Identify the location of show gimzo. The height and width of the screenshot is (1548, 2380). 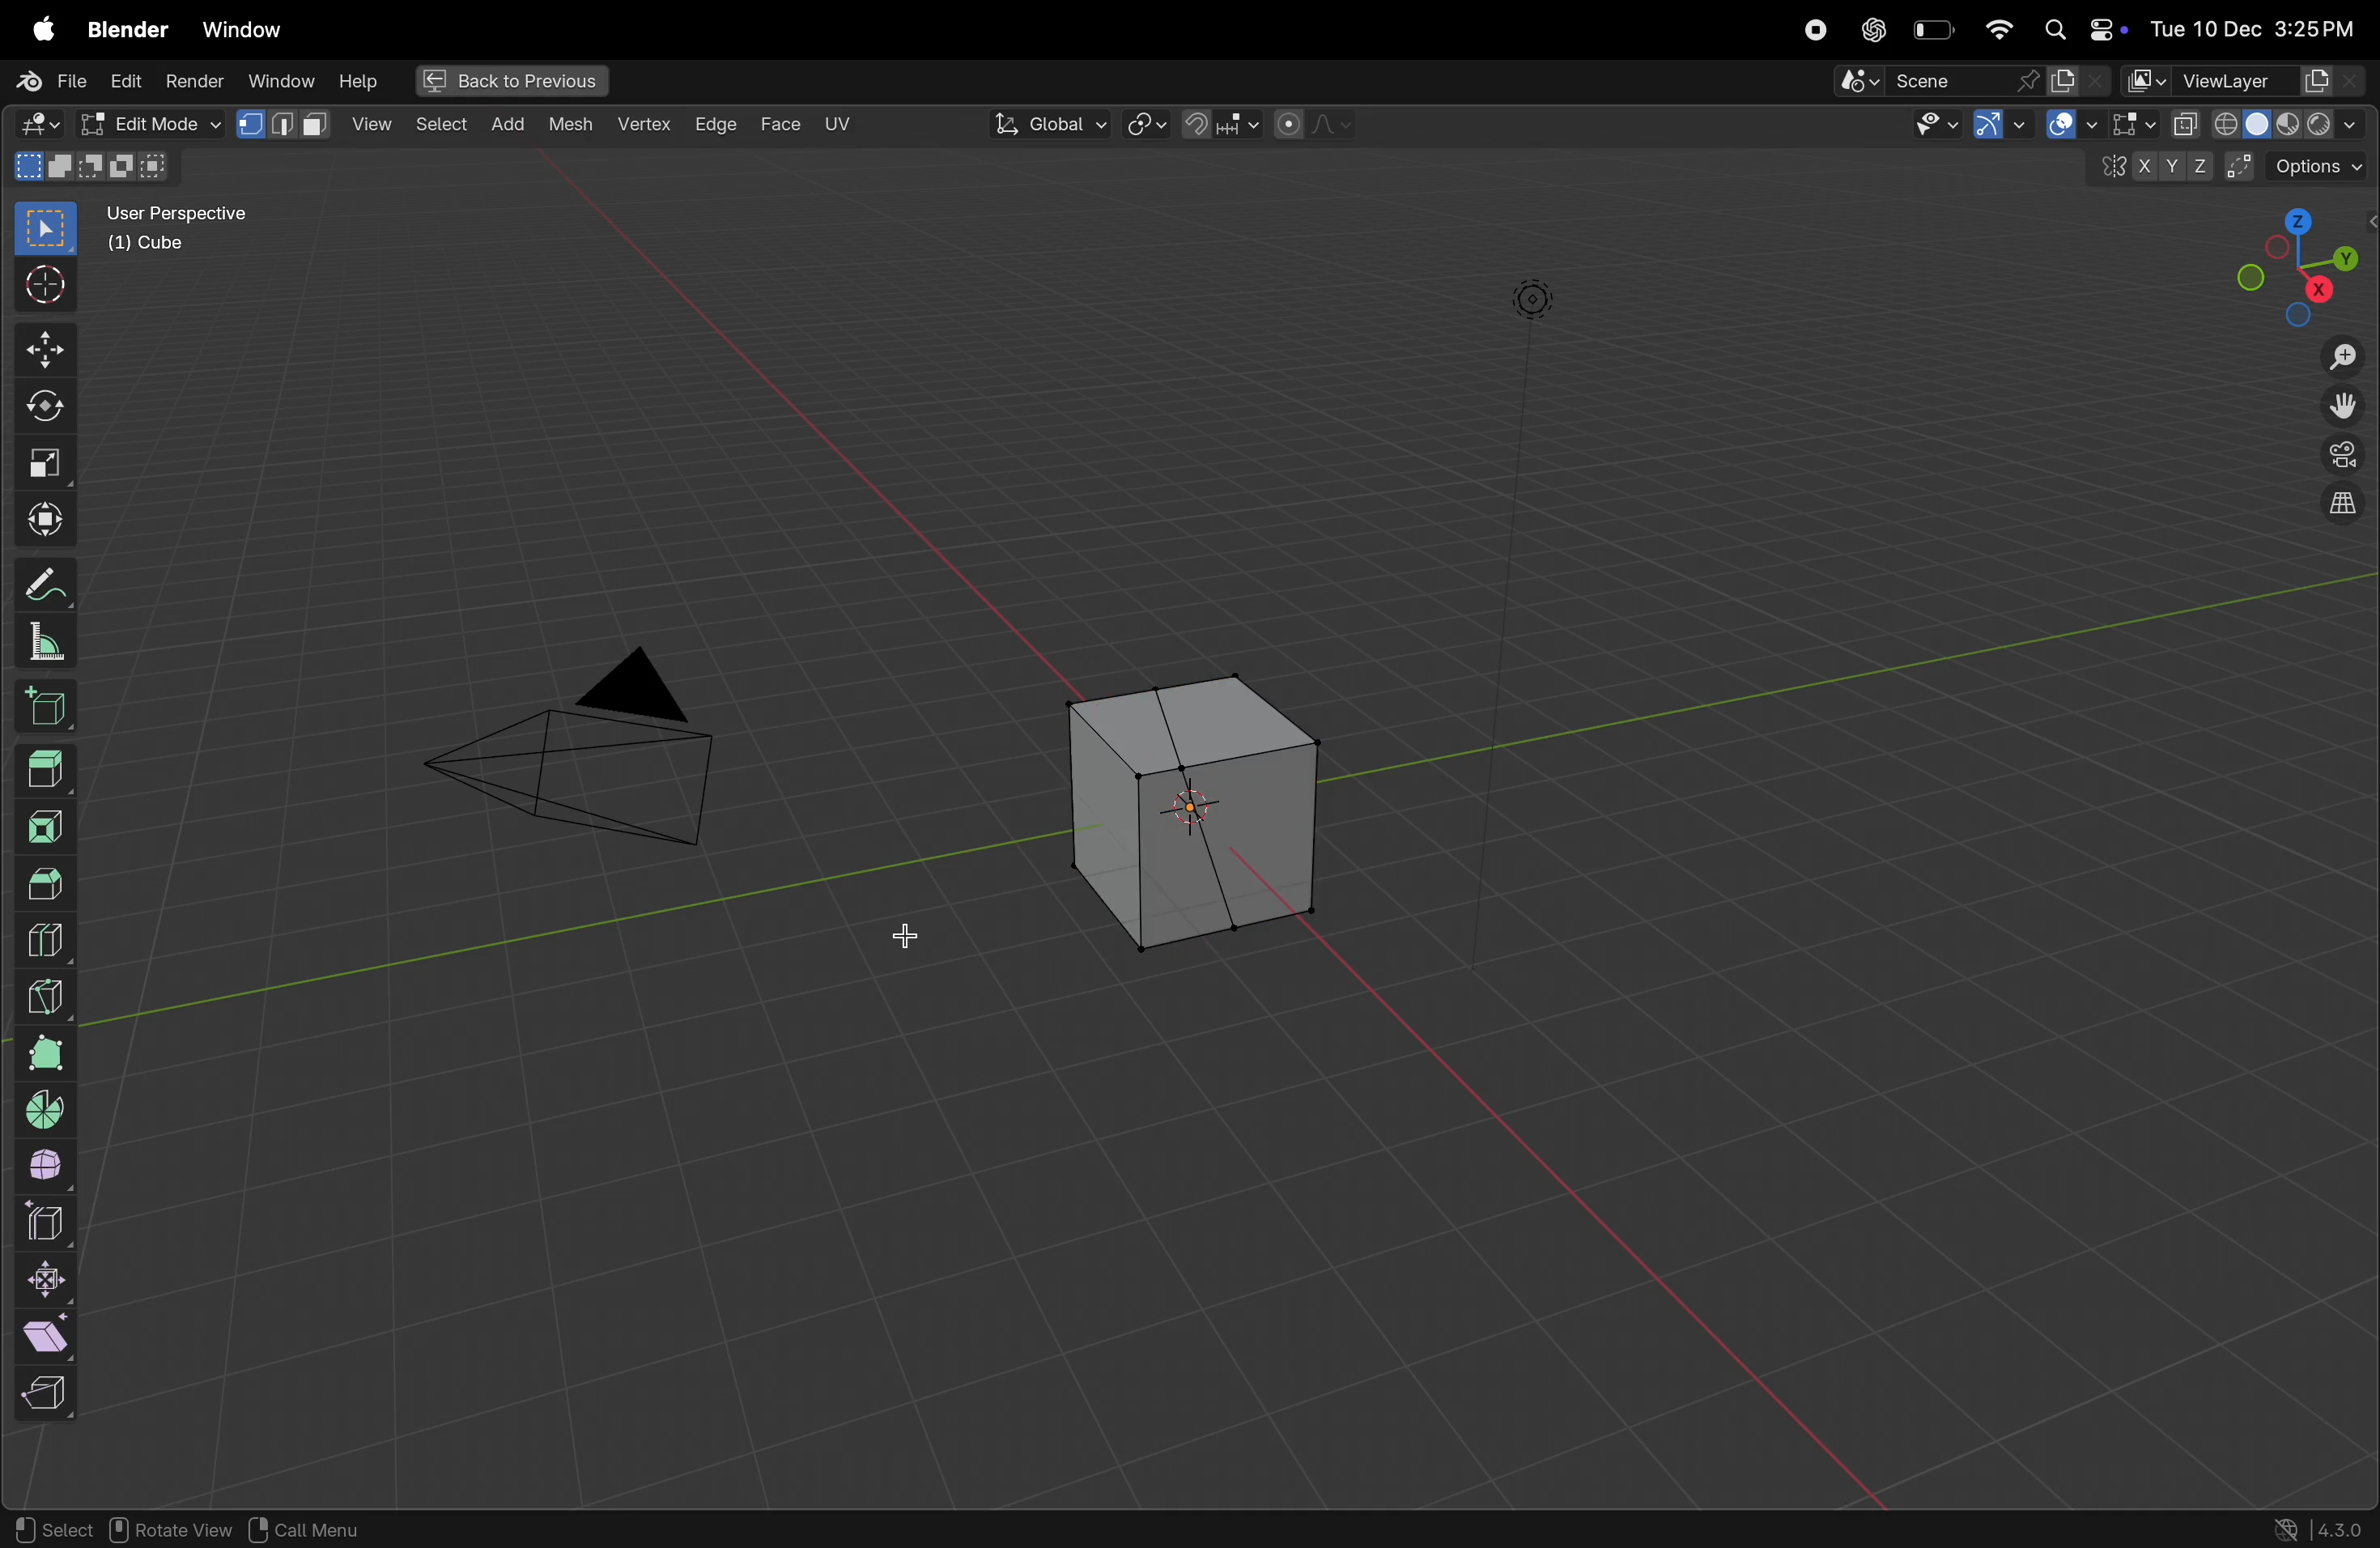
(2049, 126).